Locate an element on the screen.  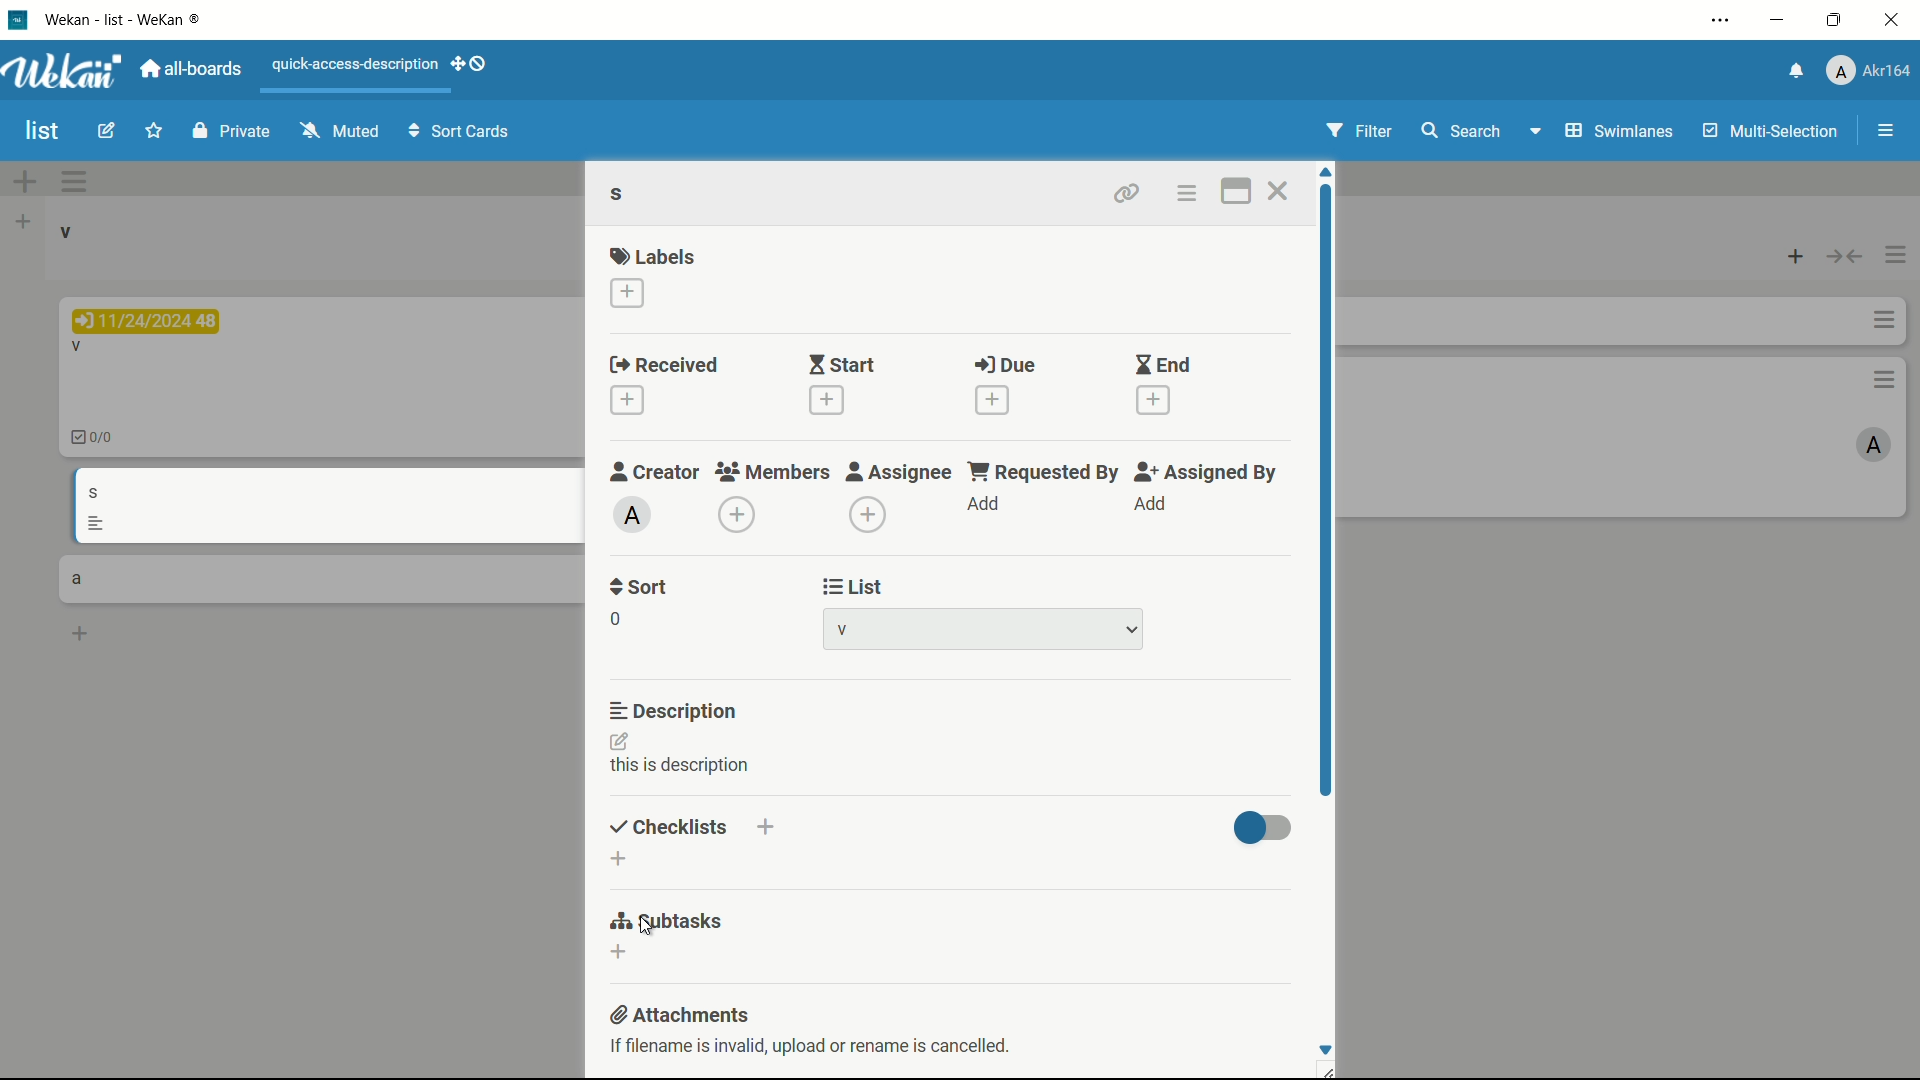
requested by is located at coordinates (1046, 474).